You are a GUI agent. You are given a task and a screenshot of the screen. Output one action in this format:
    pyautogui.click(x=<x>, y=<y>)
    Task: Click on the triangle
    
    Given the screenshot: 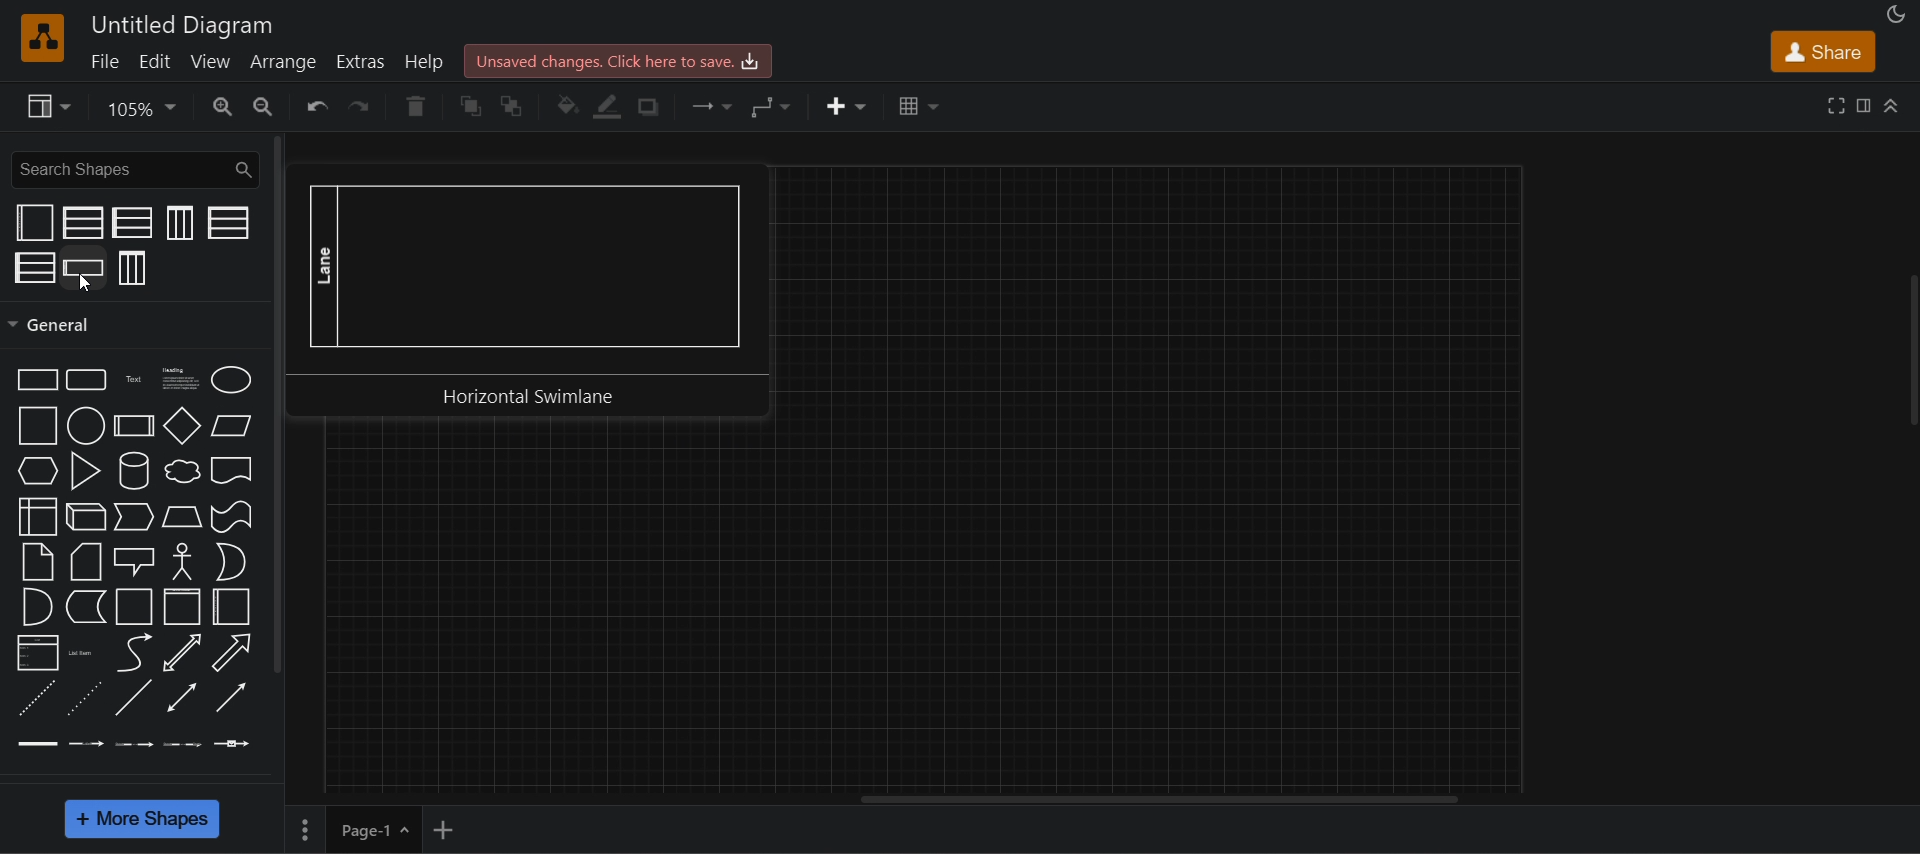 What is the action you would take?
    pyautogui.click(x=85, y=470)
    